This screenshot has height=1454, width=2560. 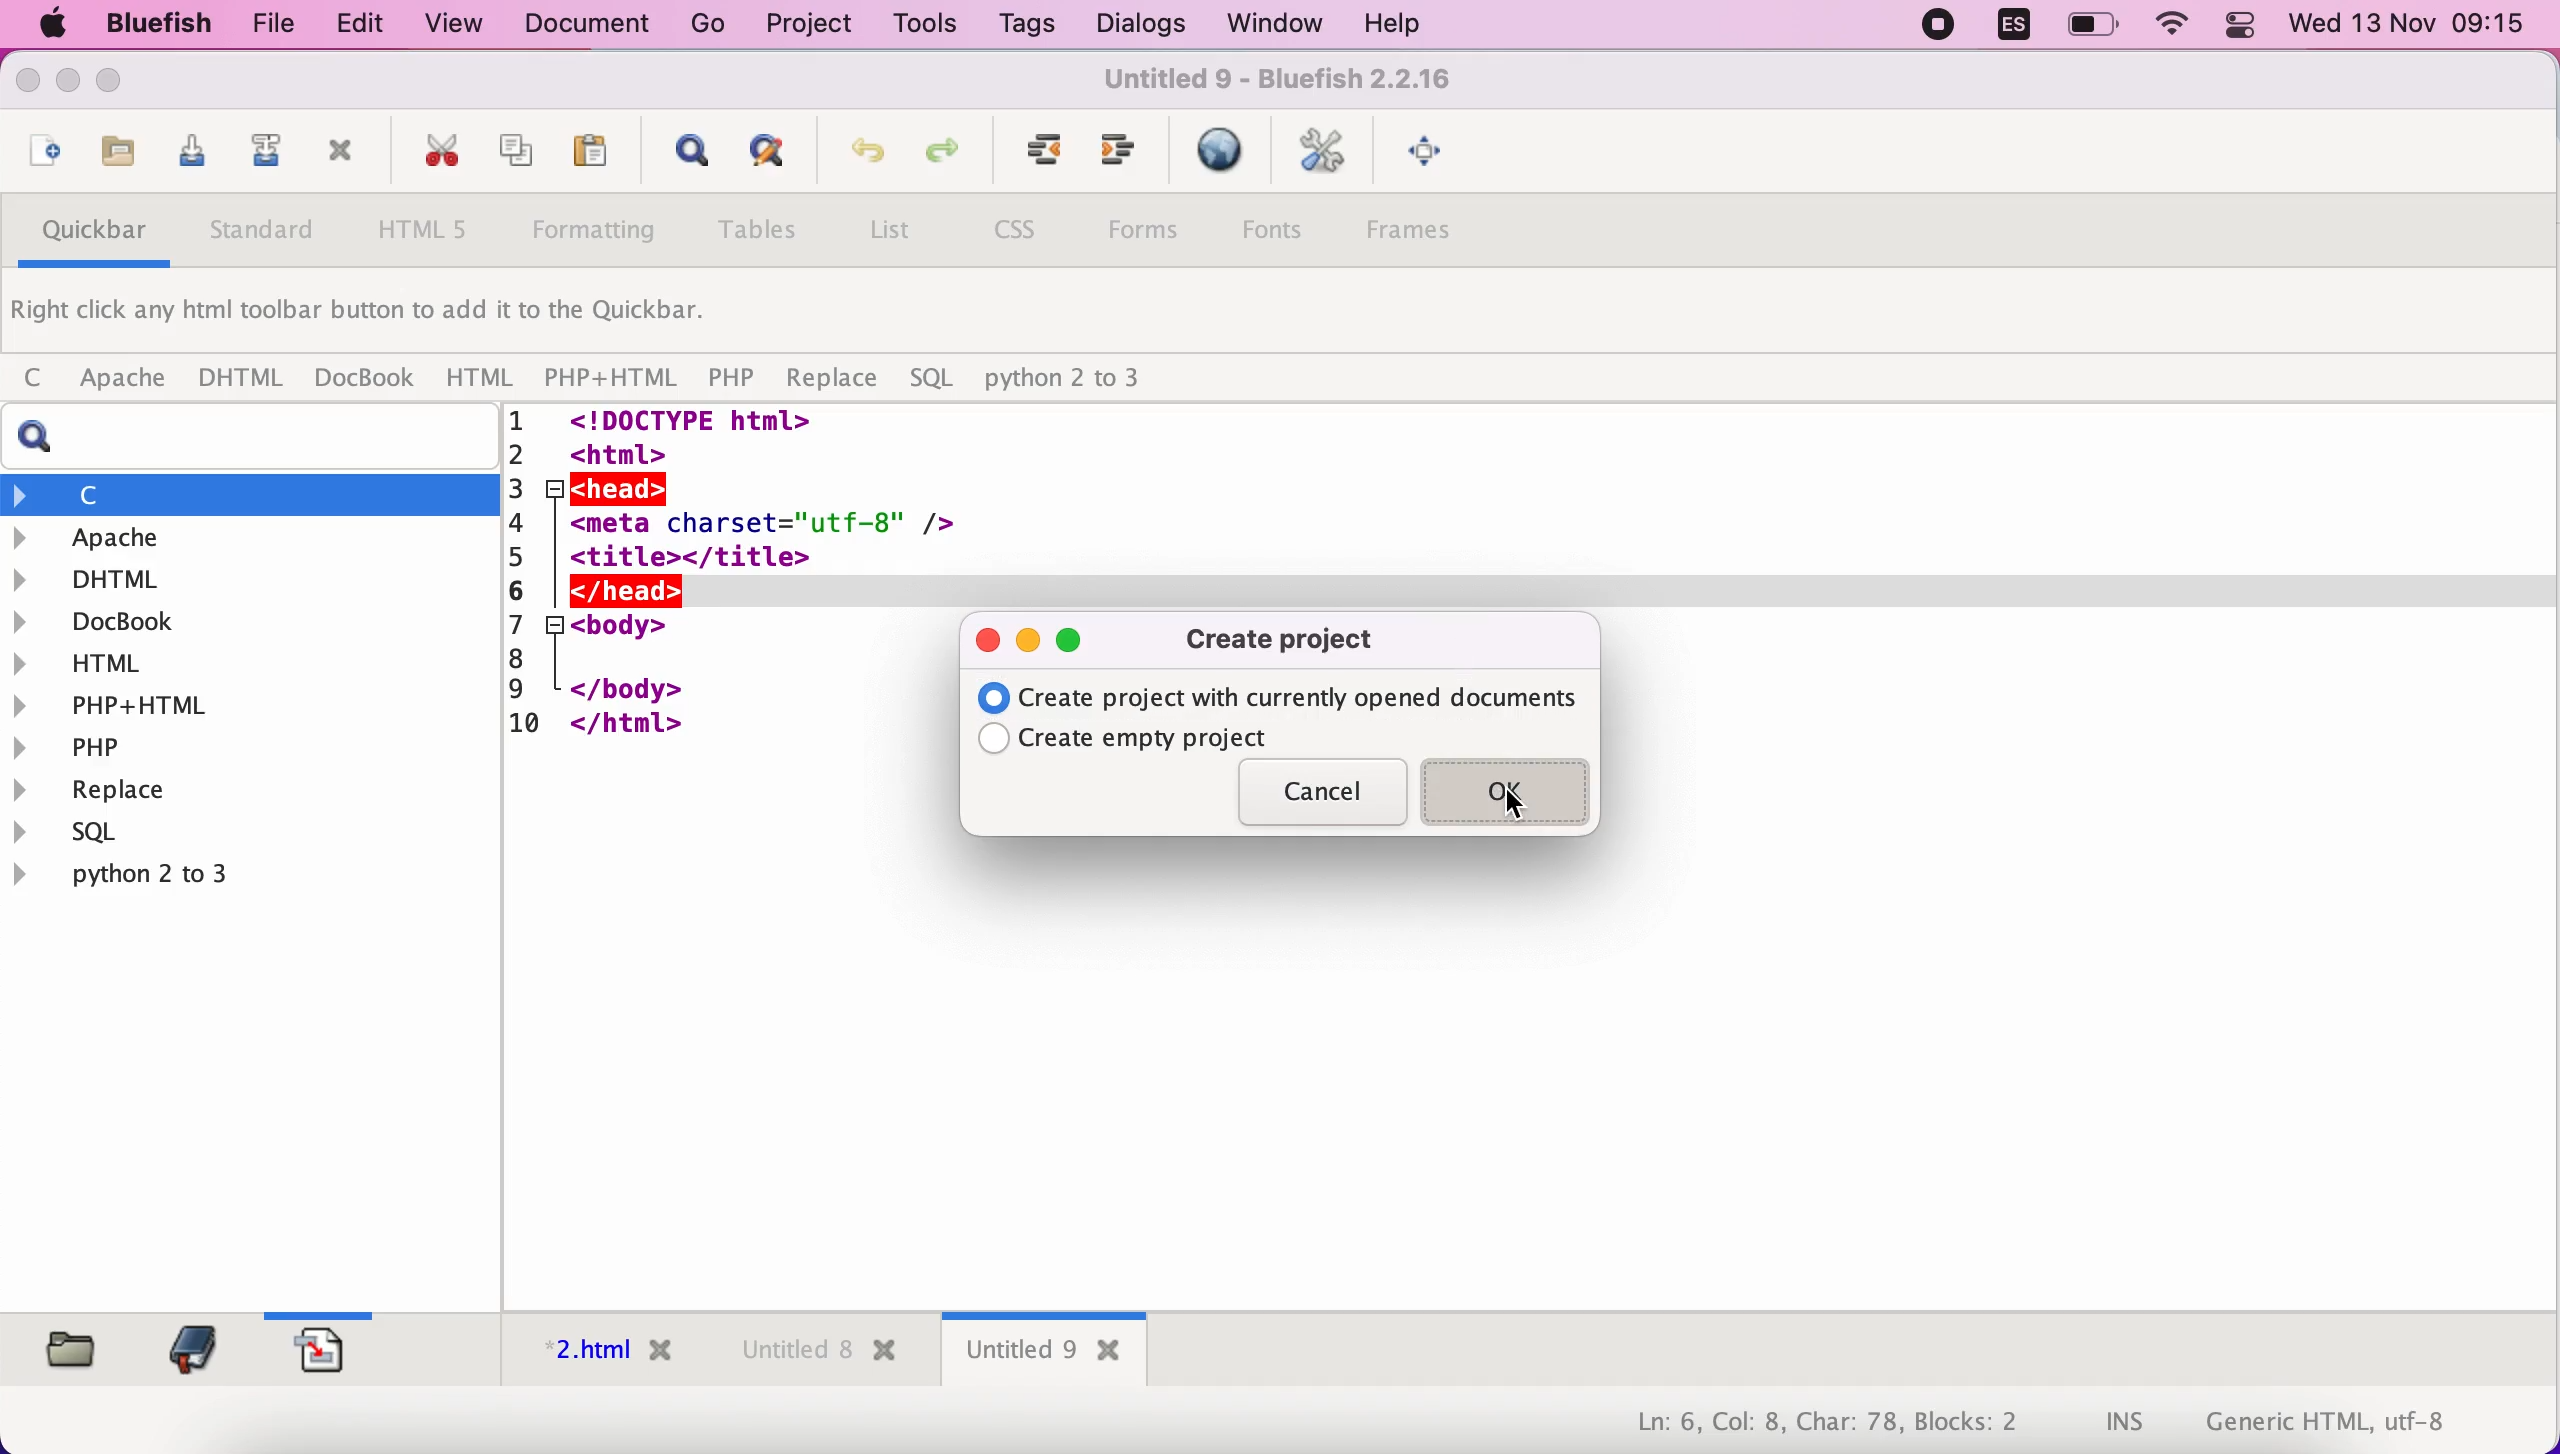 What do you see at coordinates (80, 835) in the screenshot?
I see `sql` at bounding box center [80, 835].